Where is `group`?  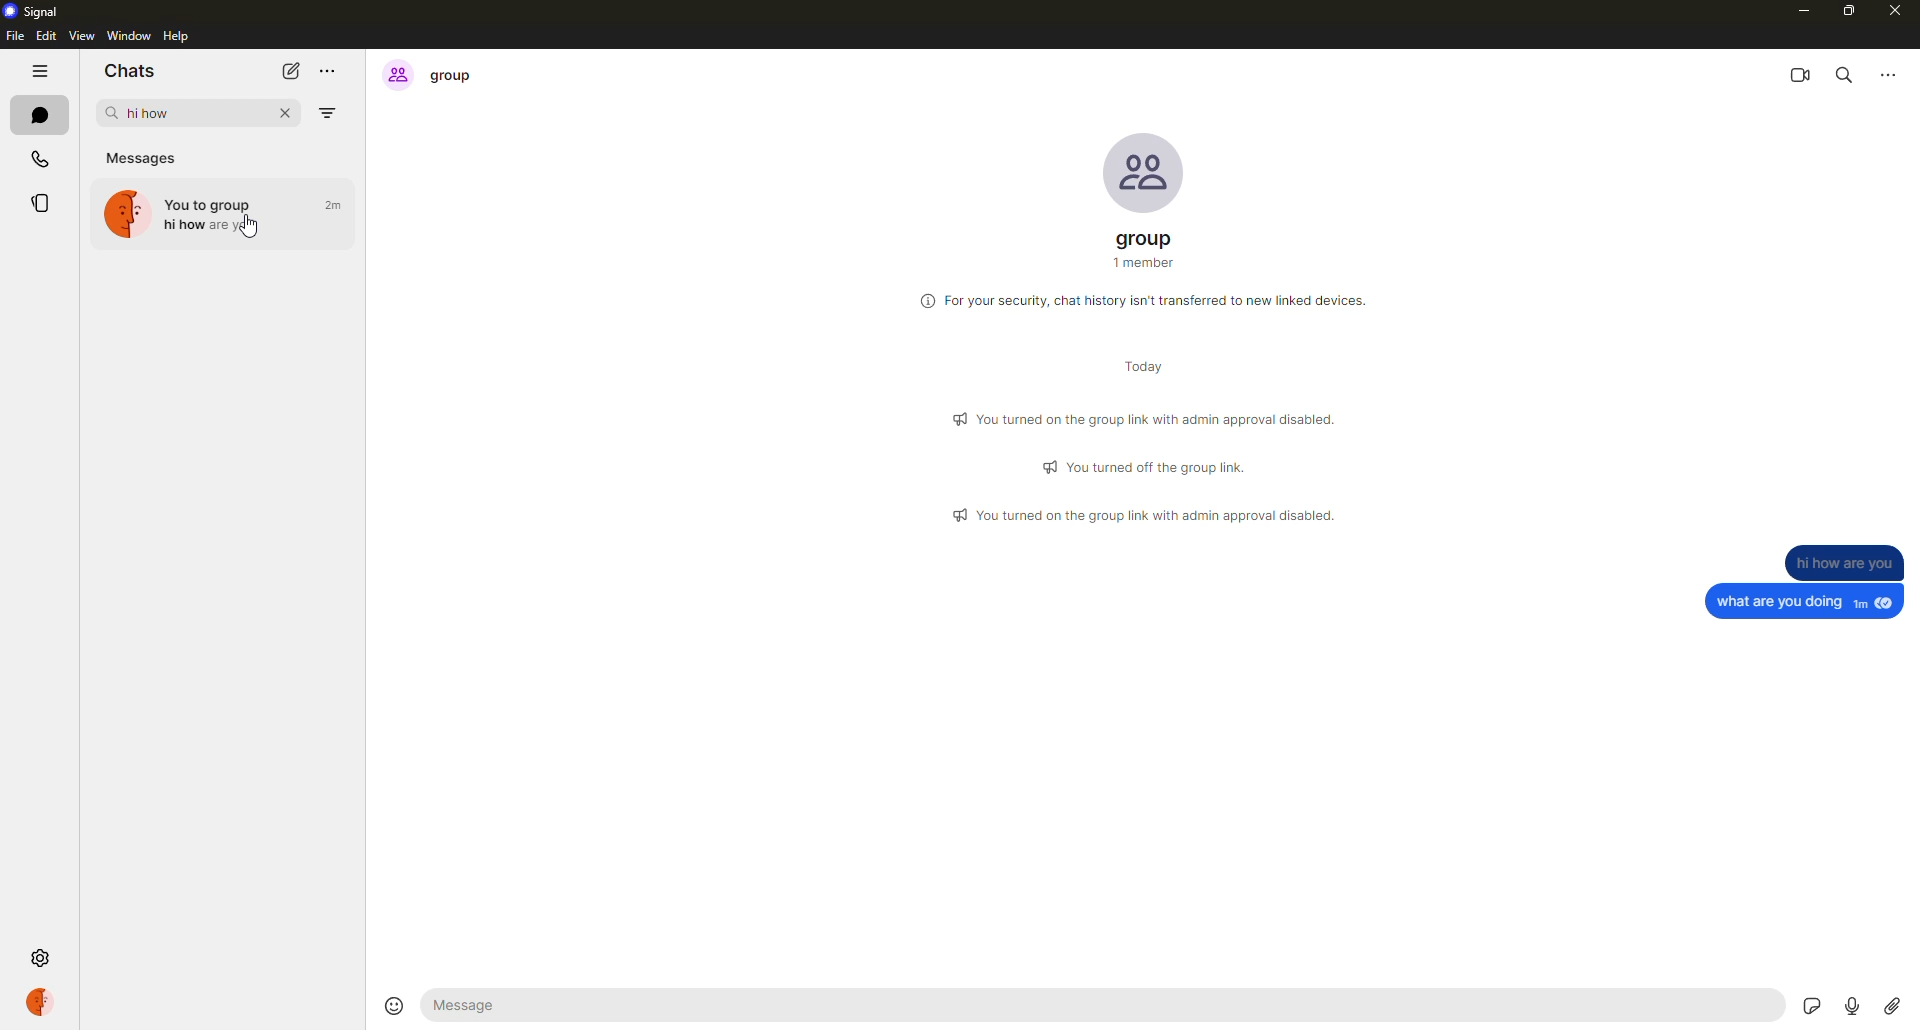 group is located at coordinates (1148, 250).